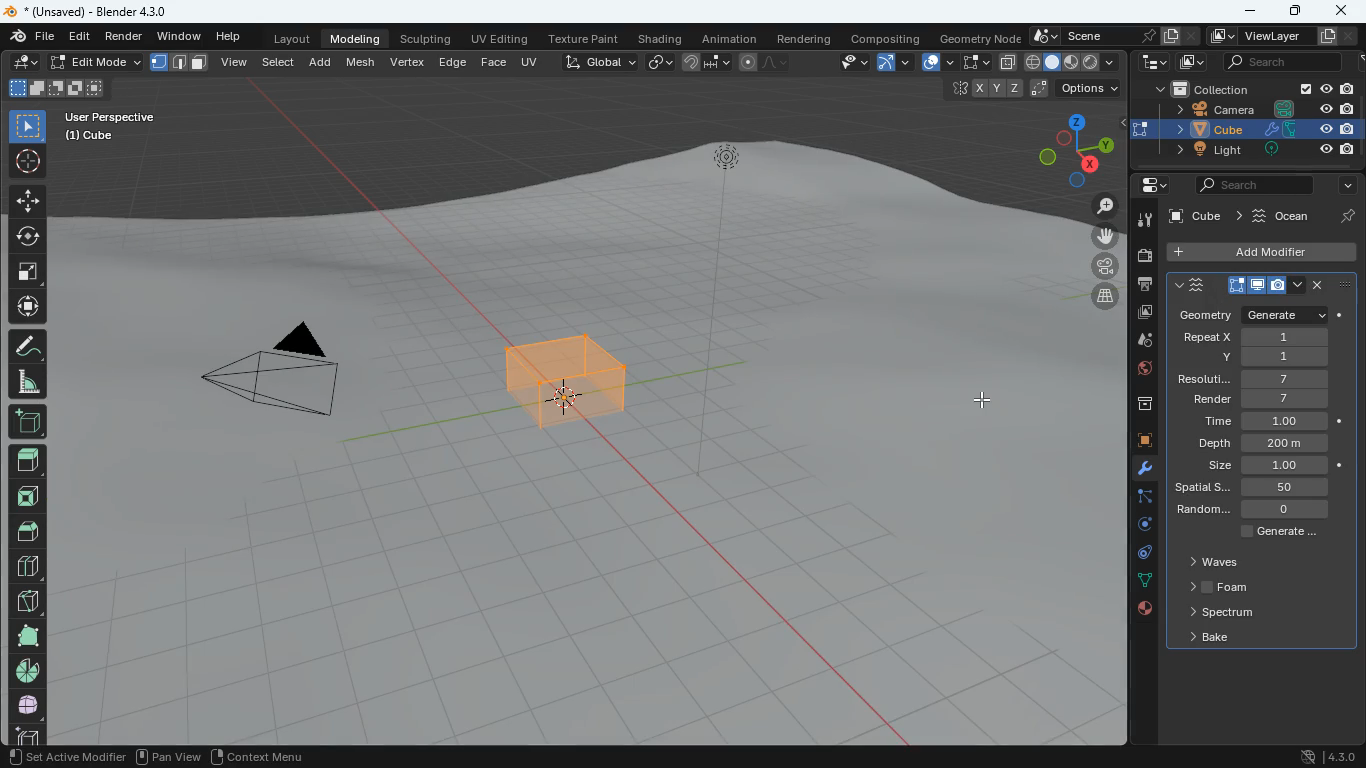 The height and width of the screenshot is (768, 1366). I want to click on full, so click(30, 703).